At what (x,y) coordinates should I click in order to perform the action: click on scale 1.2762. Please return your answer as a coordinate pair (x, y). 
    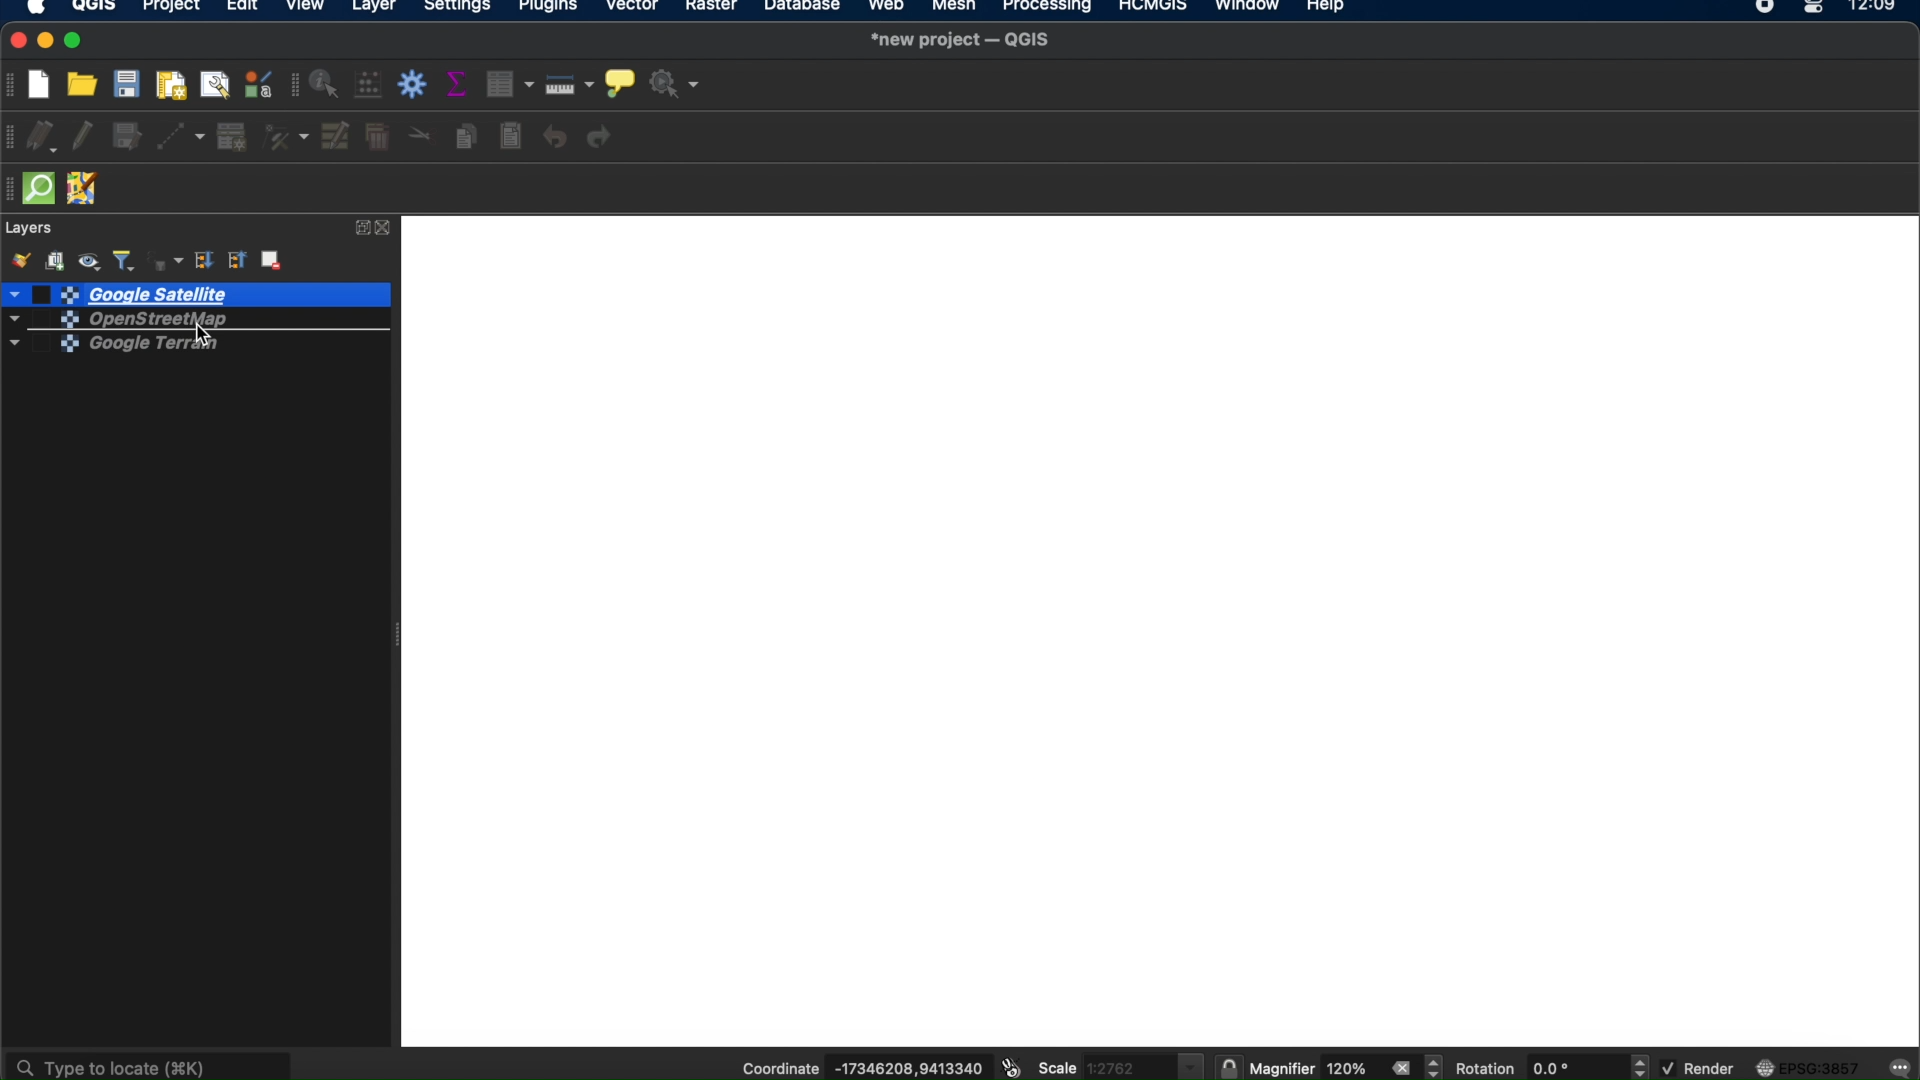
    Looking at the image, I should click on (1119, 1064).